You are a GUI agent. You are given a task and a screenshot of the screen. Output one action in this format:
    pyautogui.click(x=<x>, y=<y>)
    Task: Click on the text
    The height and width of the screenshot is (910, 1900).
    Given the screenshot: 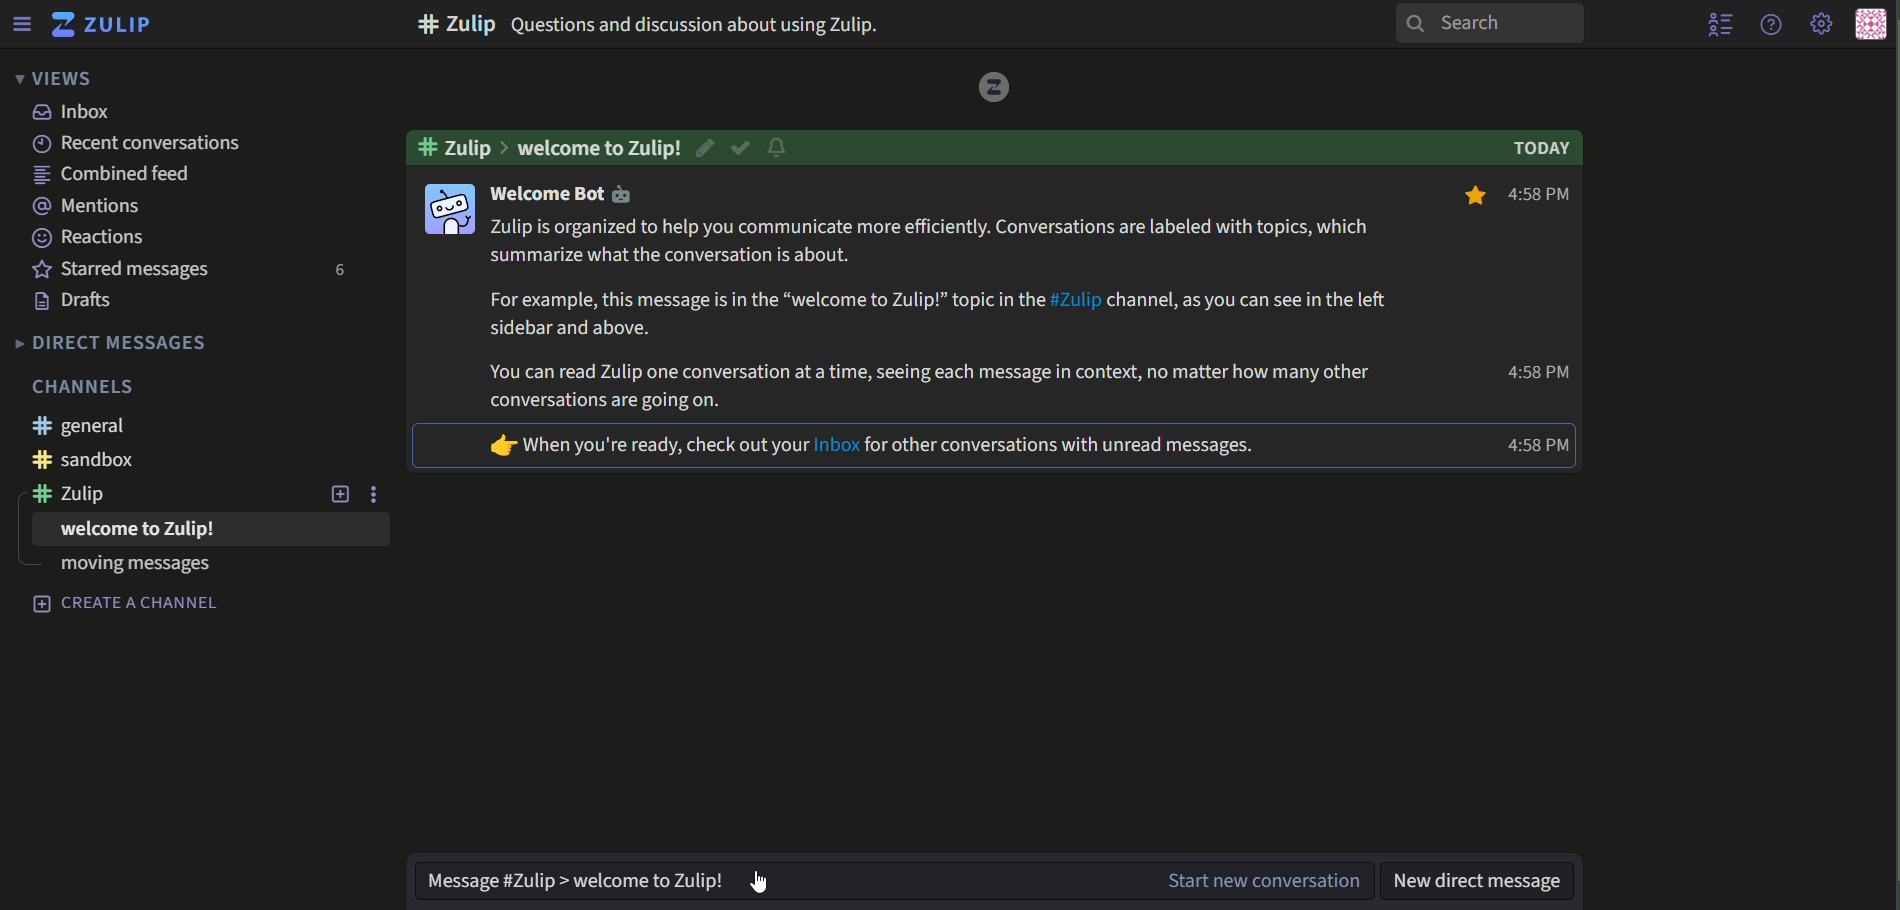 What is the action you would take?
    pyautogui.click(x=943, y=315)
    